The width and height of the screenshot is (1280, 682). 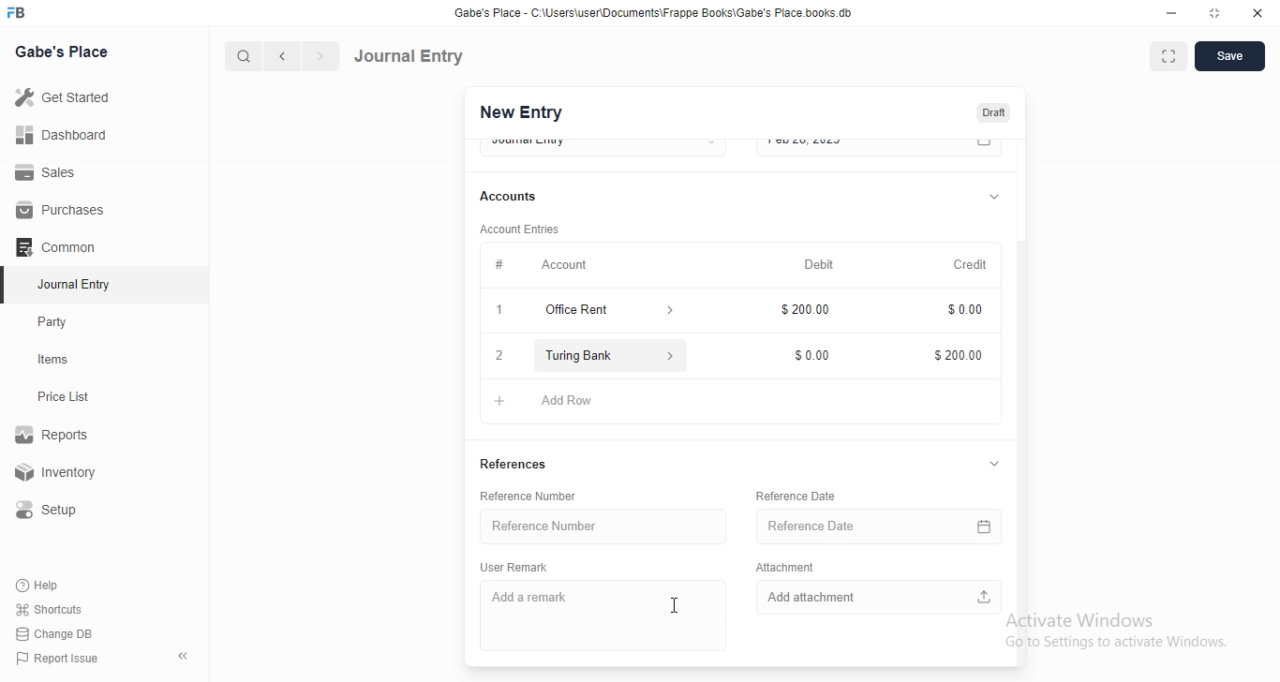 What do you see at coordinates (281, 56) in the screenshot?
I see `backward` at bounding box center [281, 56].